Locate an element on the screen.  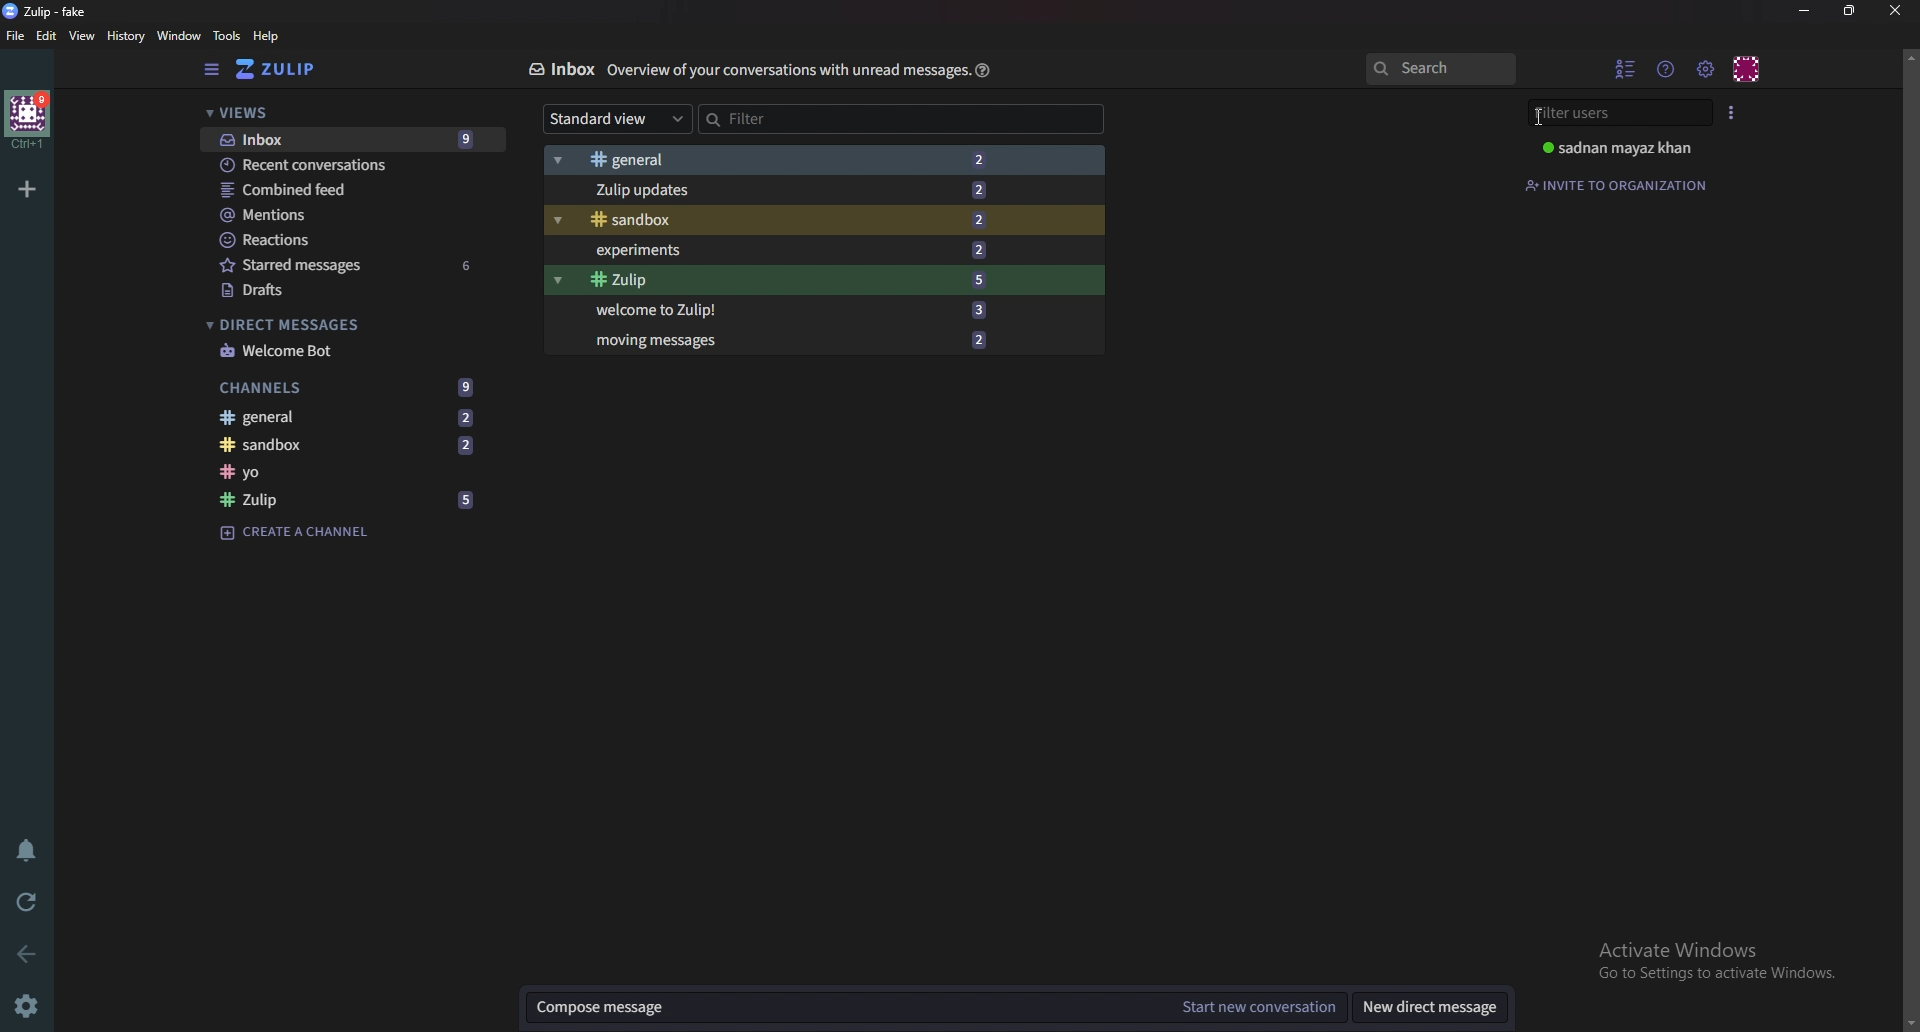
Standard view is located at coordinates (613, 118).